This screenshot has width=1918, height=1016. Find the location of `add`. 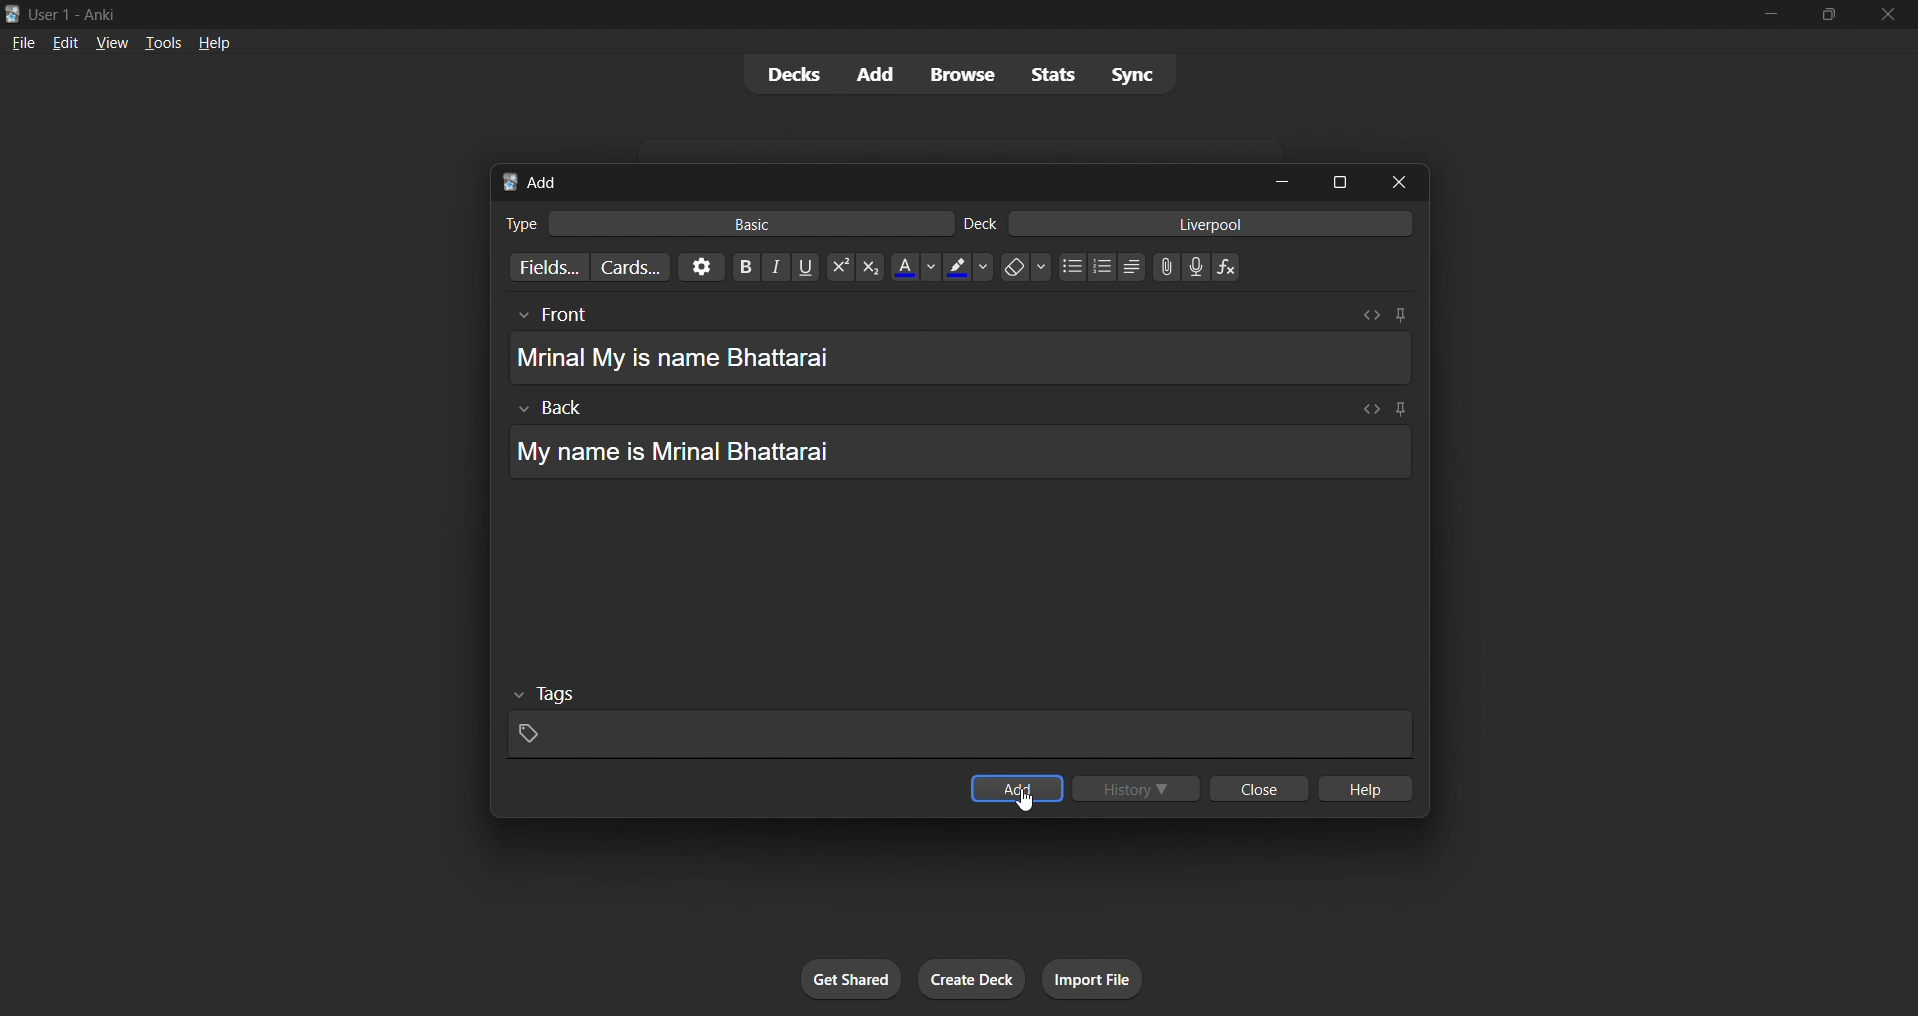

add is located at coordinates (1020, 786).